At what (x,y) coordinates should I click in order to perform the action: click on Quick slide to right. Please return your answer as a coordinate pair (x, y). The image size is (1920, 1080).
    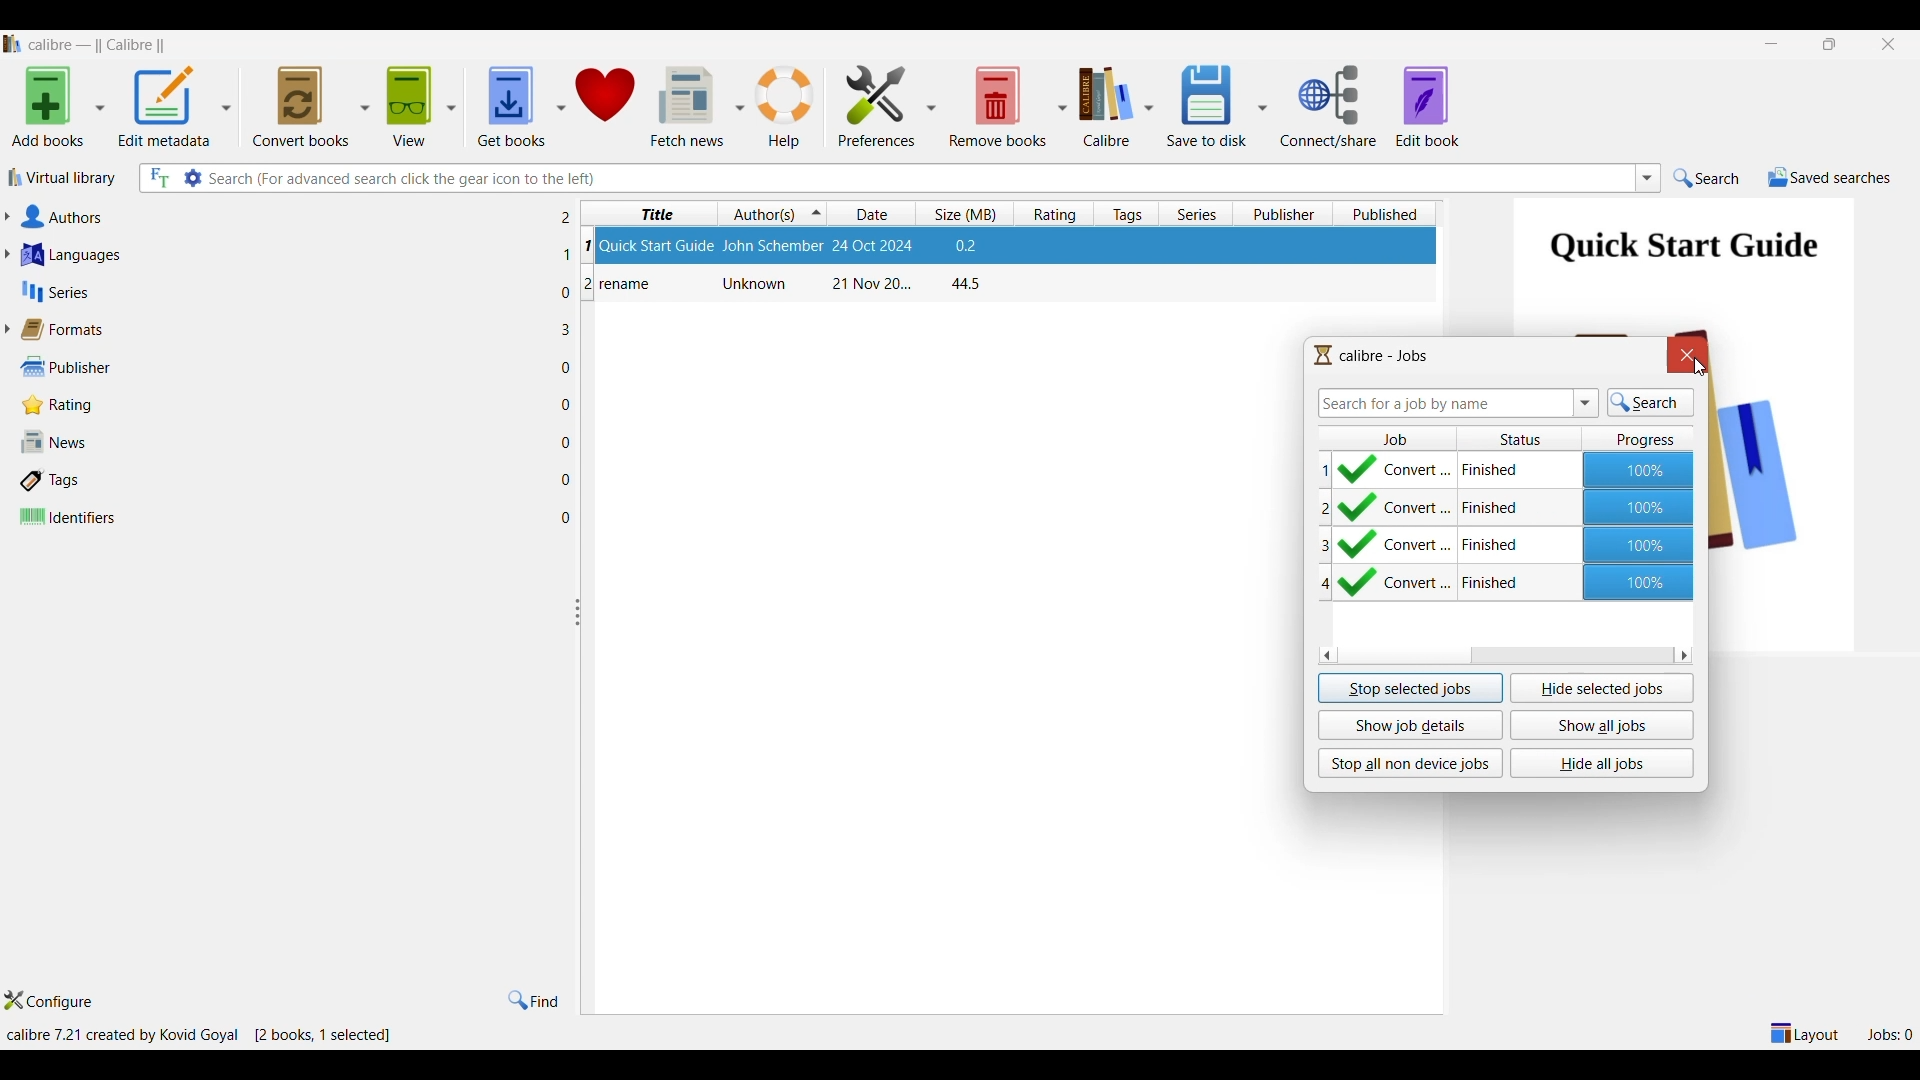
    Looking at the image, I should click on (1682, 655).